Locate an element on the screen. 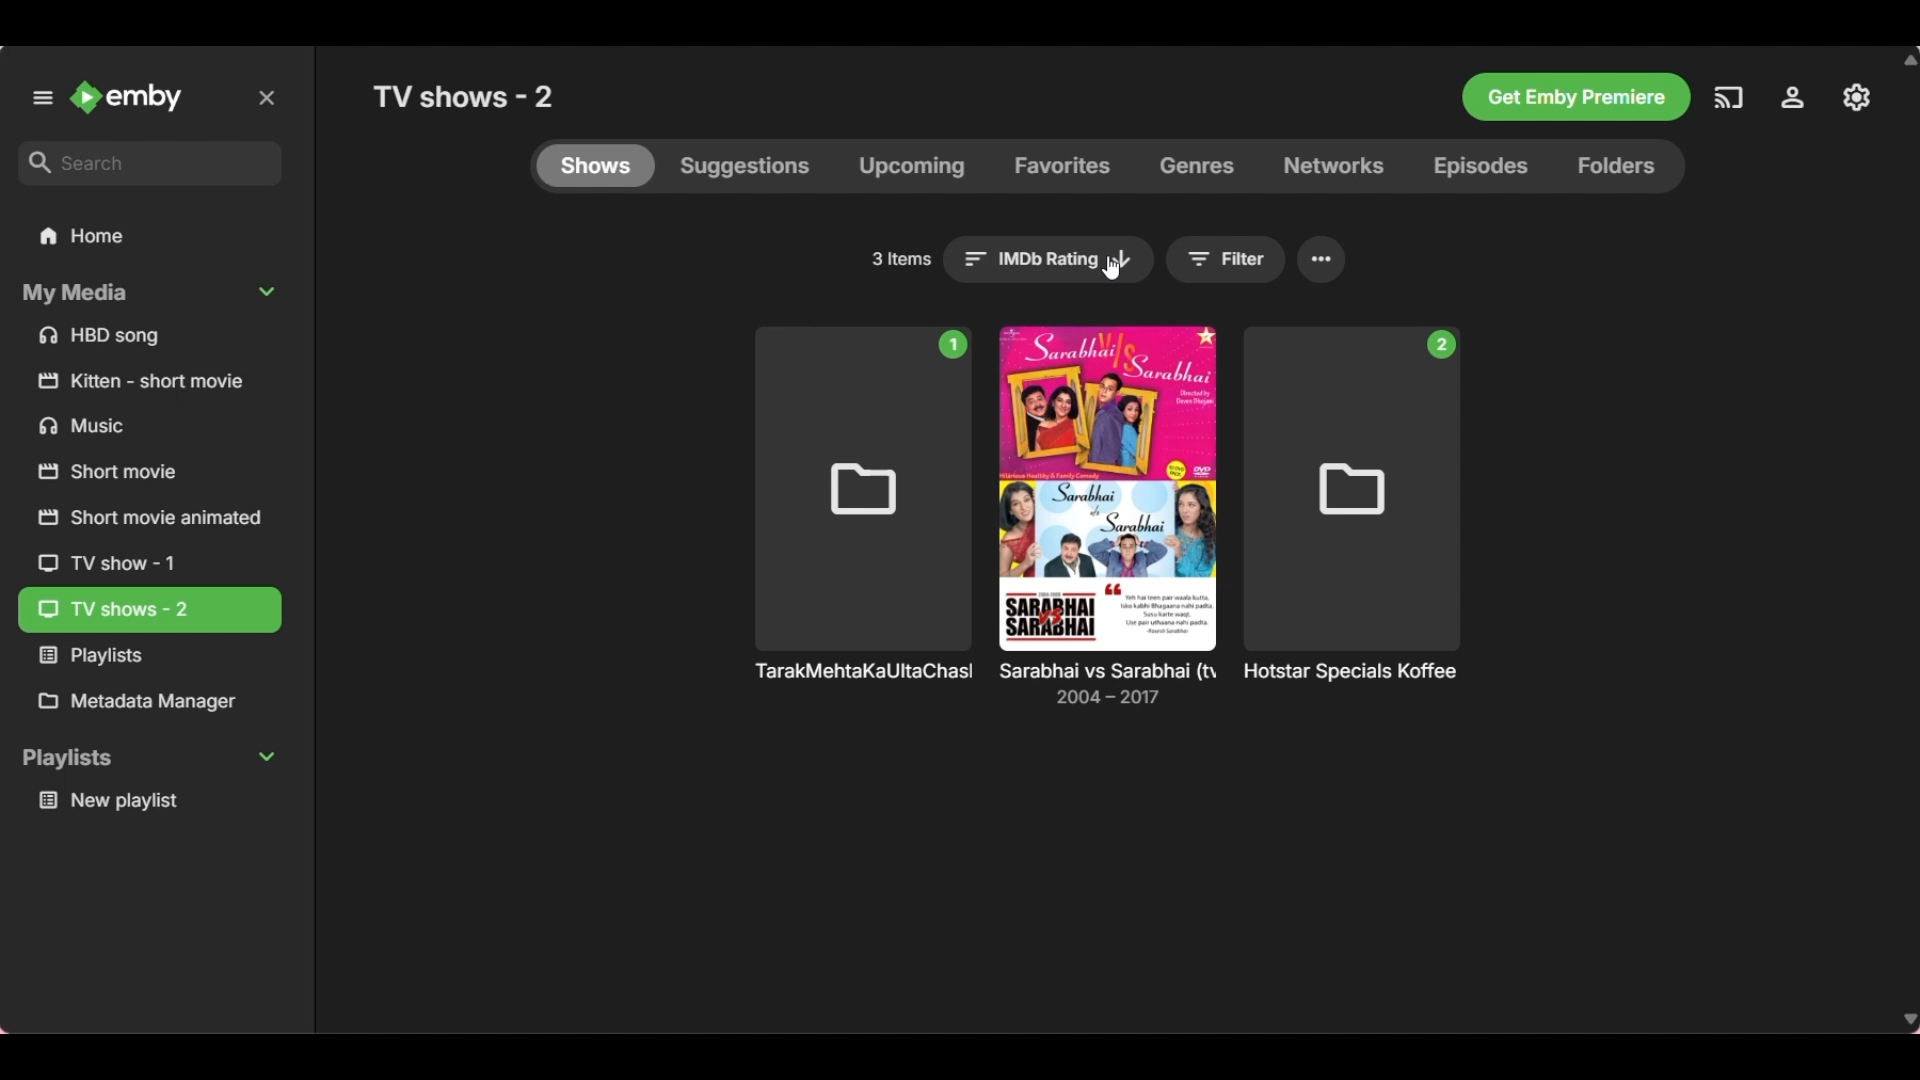 The height and width of the screenshot is (1080, 1920).  is located at coordinates (862, 509).